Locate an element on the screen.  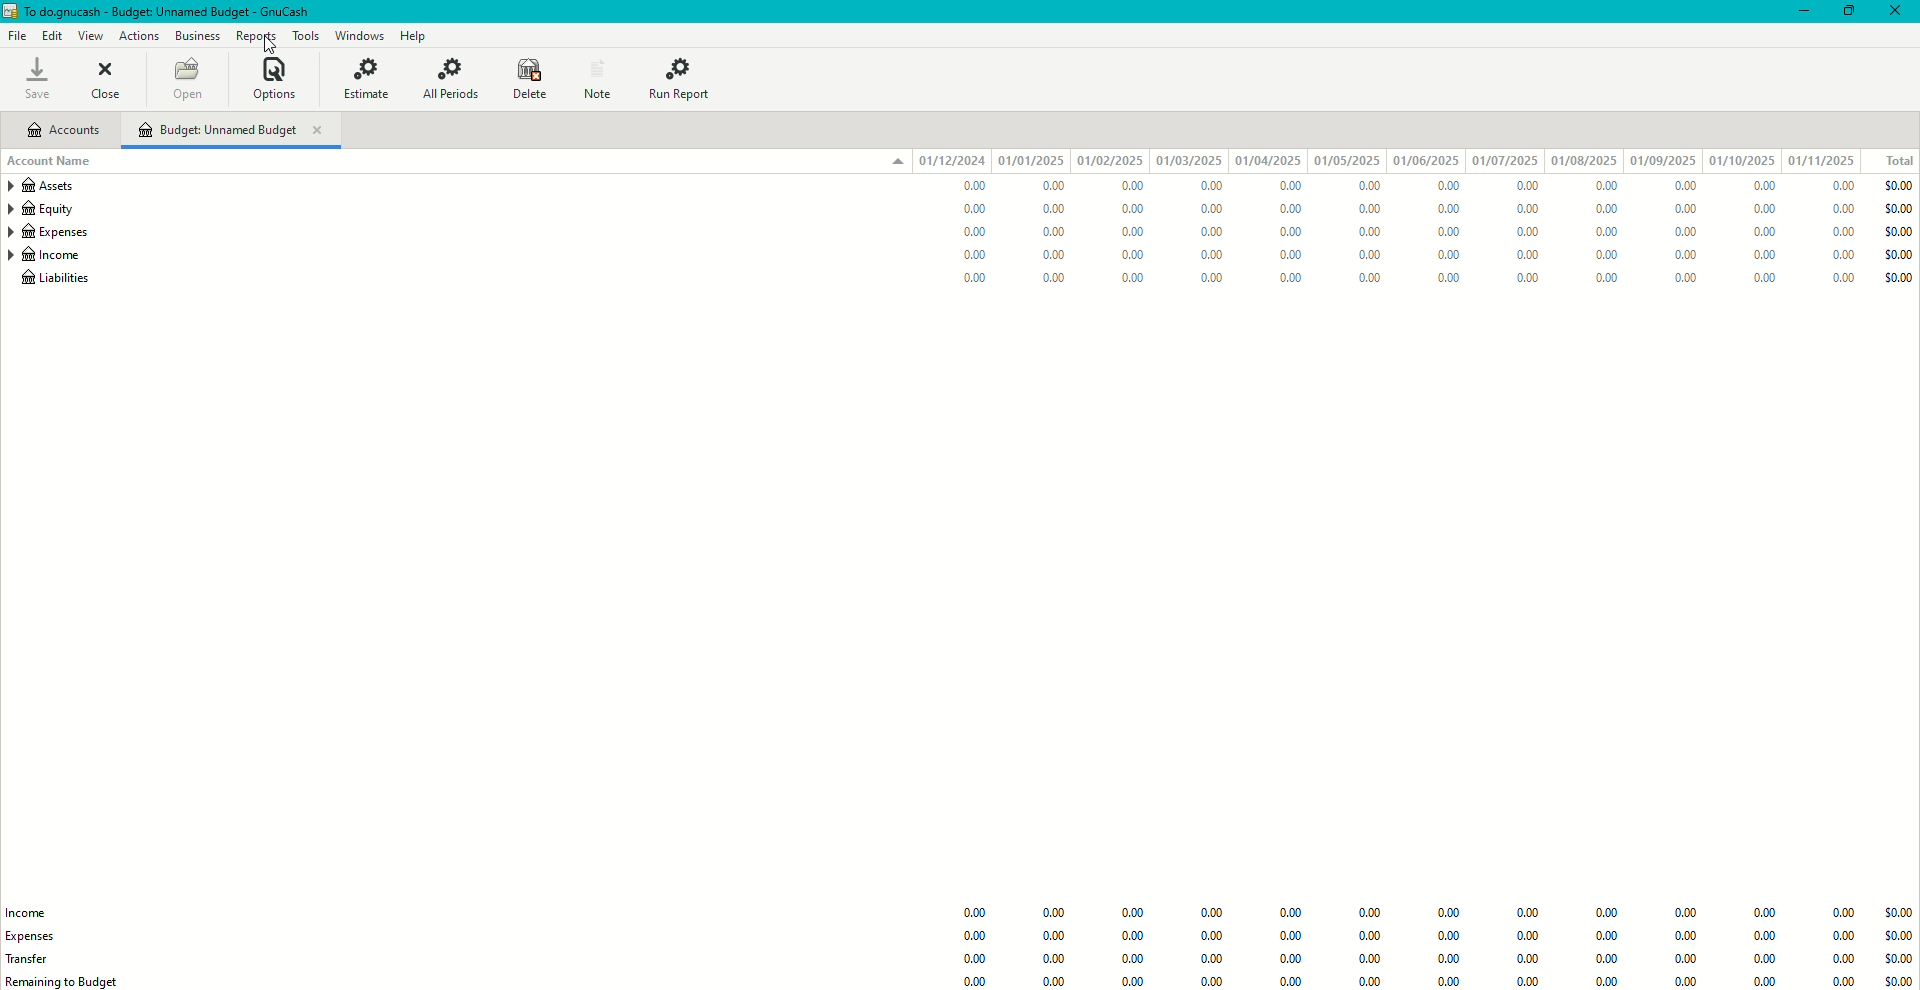
0.00 is located at coordinates (1052, 186).